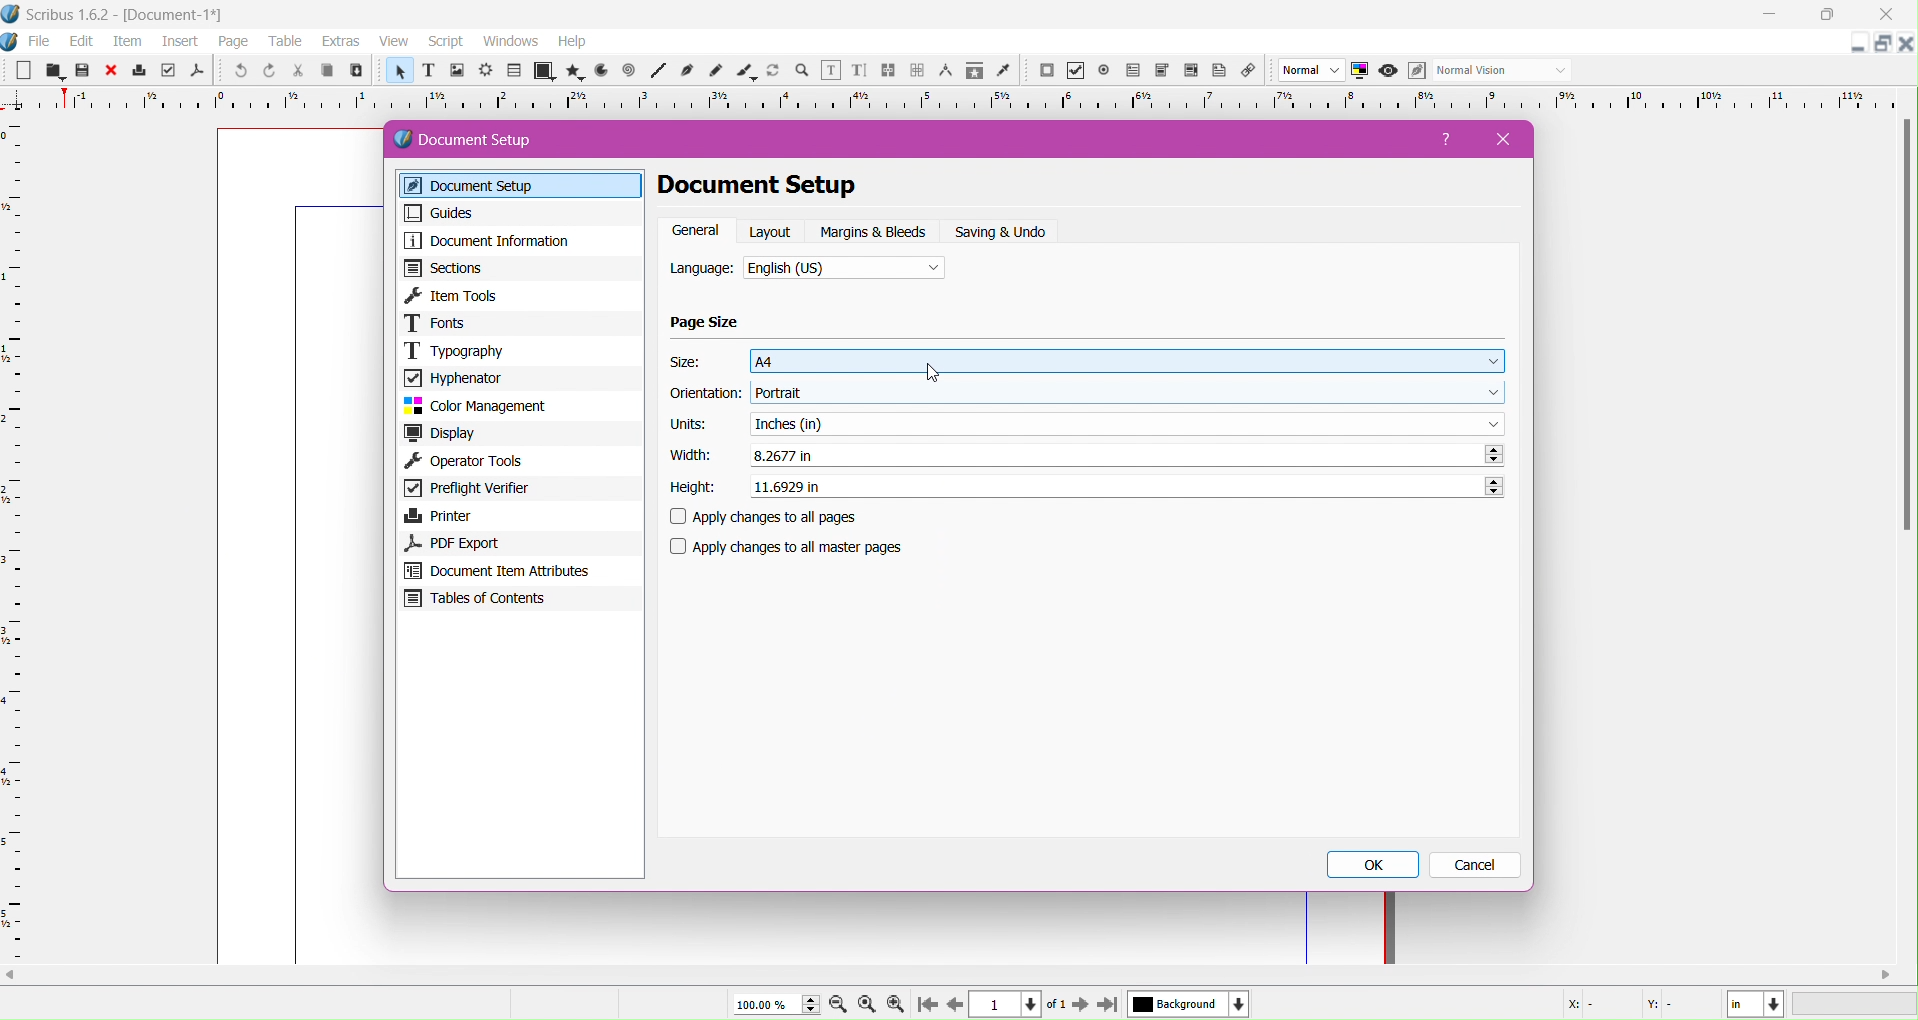  Describe the element at coordinates (286, 42) in the screenshot. I see `table menu` at that location.